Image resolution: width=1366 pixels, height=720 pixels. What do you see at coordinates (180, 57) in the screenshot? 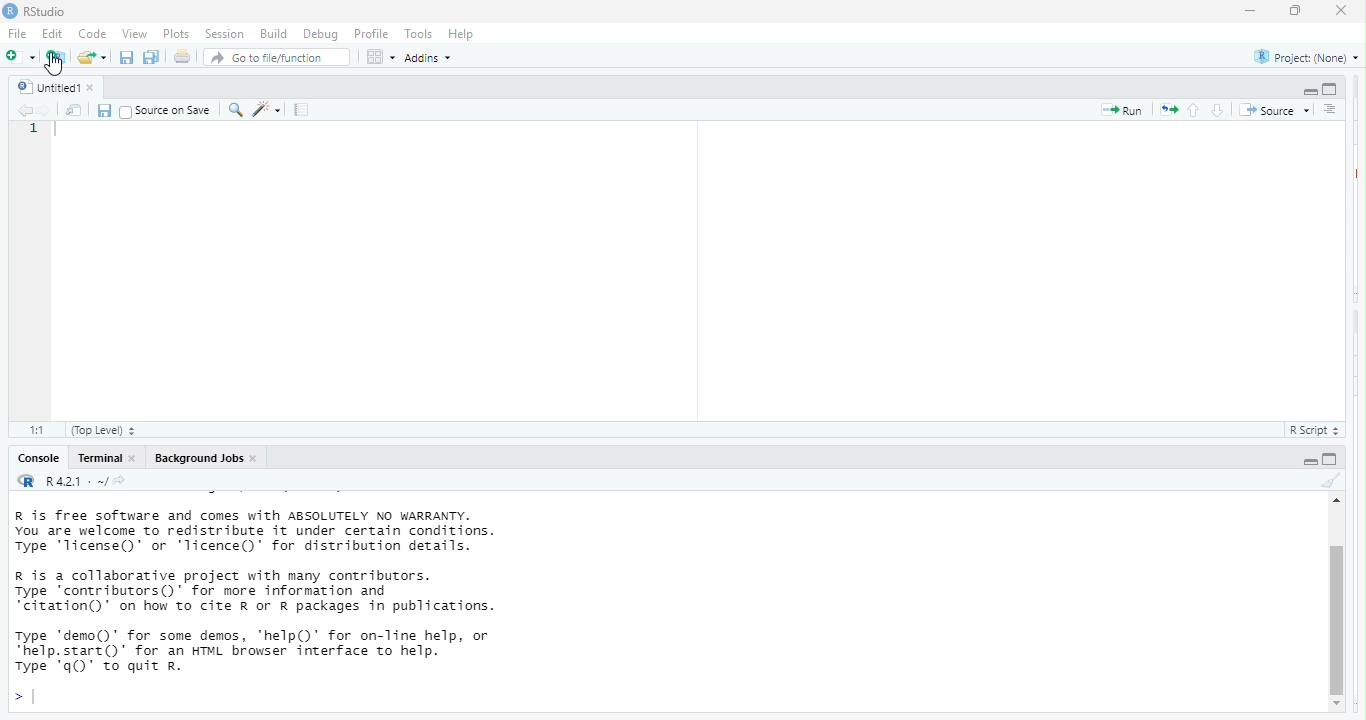
I see `print the current file` at bounding box center [180, 57].